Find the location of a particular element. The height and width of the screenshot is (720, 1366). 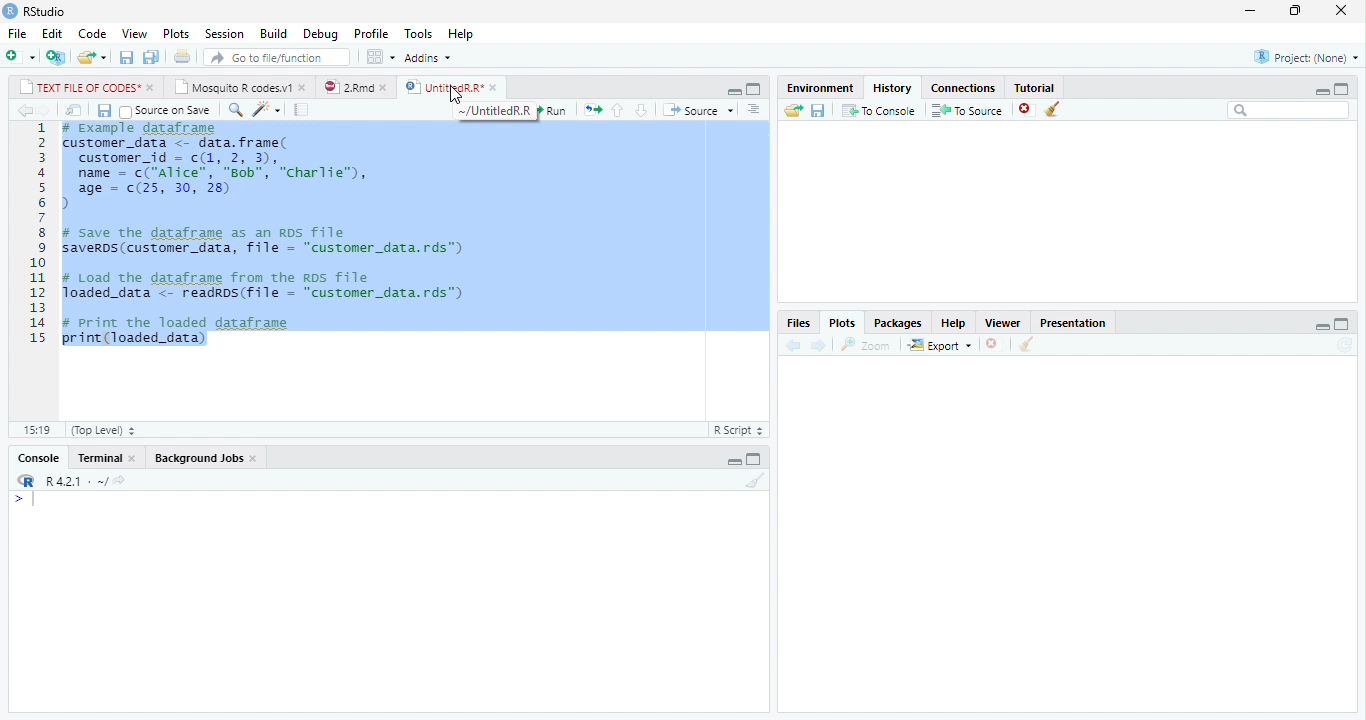

Session is located at coordinates (222, 35).